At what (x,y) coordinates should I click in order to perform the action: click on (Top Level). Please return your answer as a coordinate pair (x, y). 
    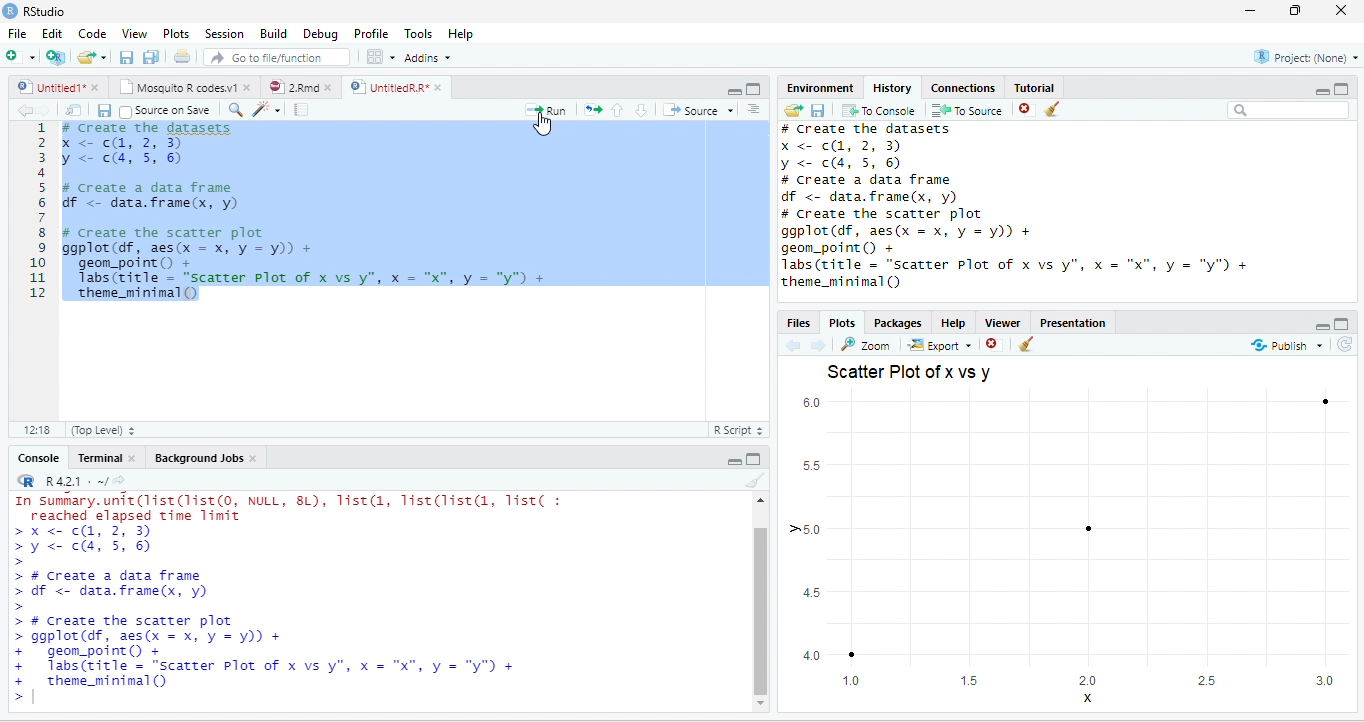
    Looking at the image, I should click on (101, 429).